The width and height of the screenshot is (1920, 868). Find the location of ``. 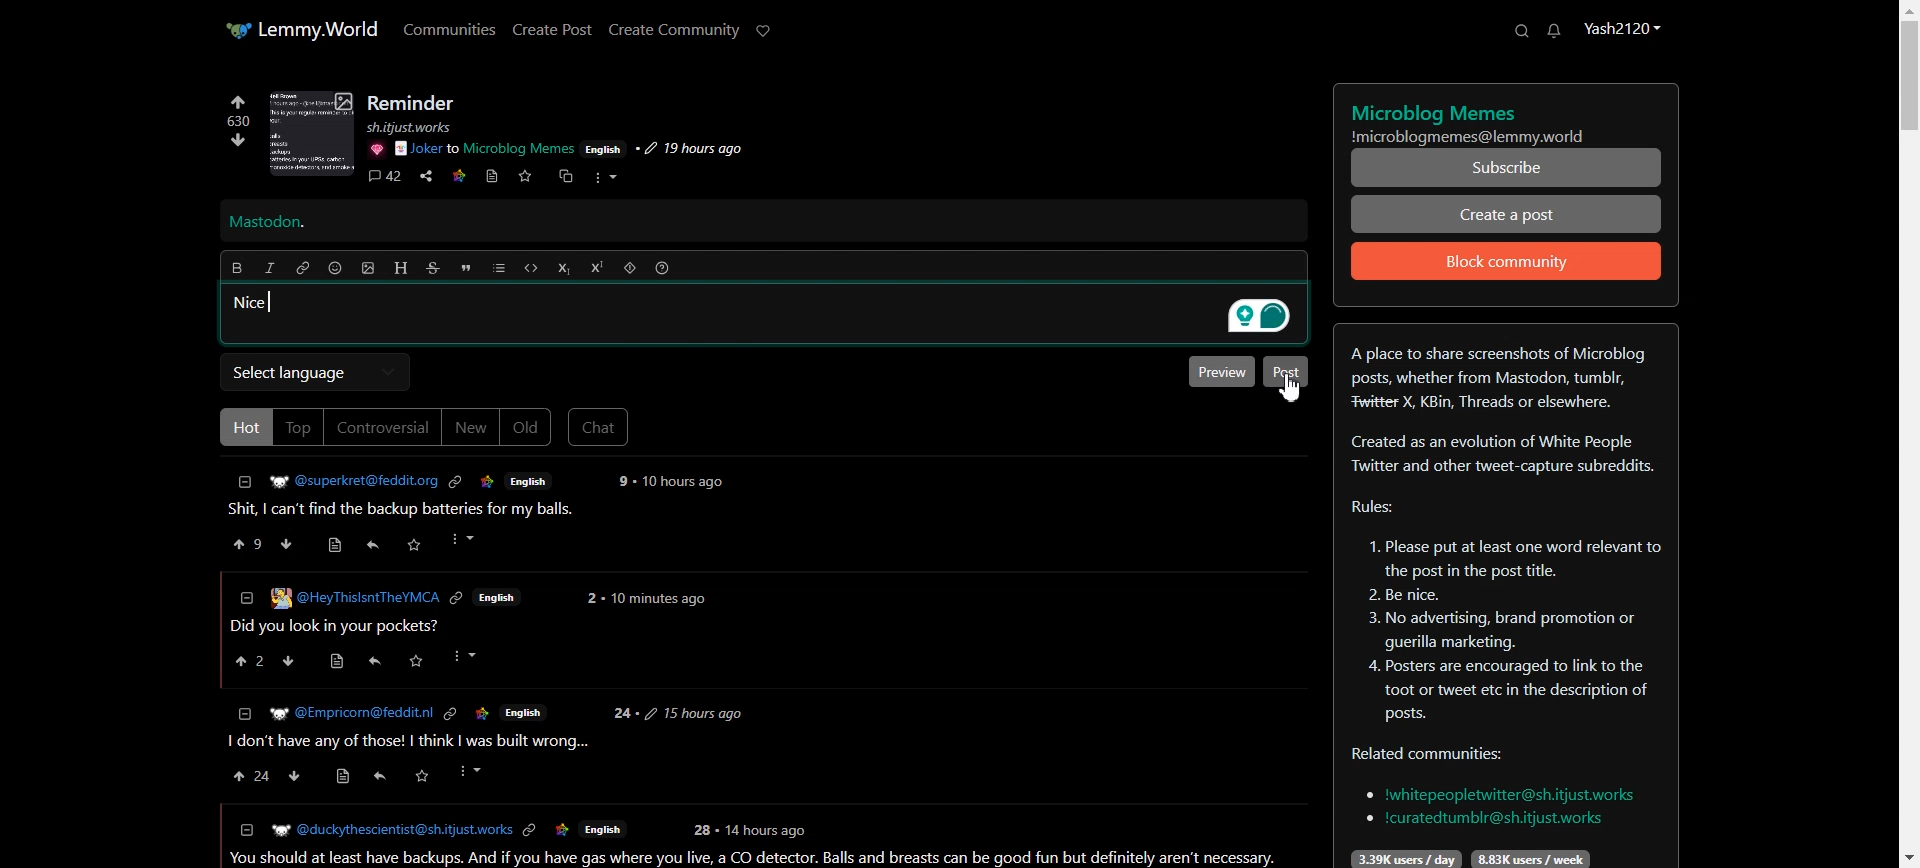

 is located at coordinates (349, 713).